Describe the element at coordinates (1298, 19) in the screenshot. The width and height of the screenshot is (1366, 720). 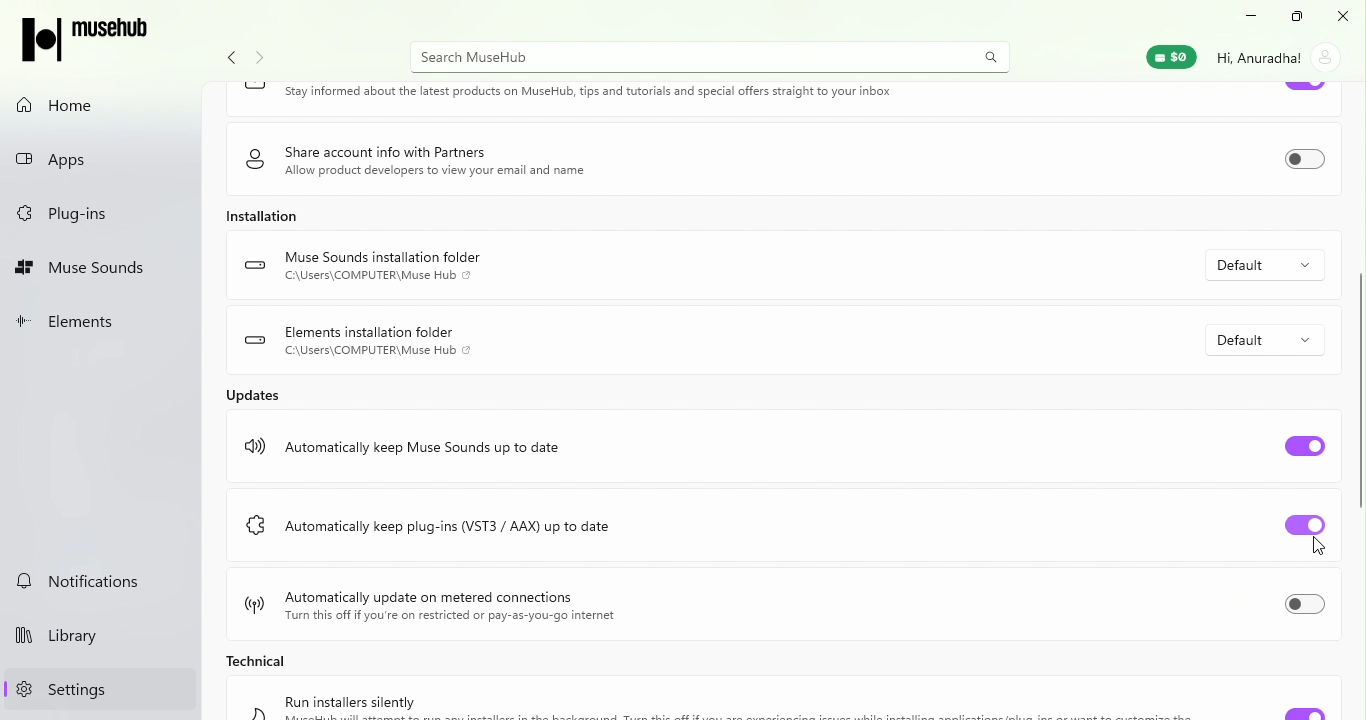
I see `Resize` at that location.